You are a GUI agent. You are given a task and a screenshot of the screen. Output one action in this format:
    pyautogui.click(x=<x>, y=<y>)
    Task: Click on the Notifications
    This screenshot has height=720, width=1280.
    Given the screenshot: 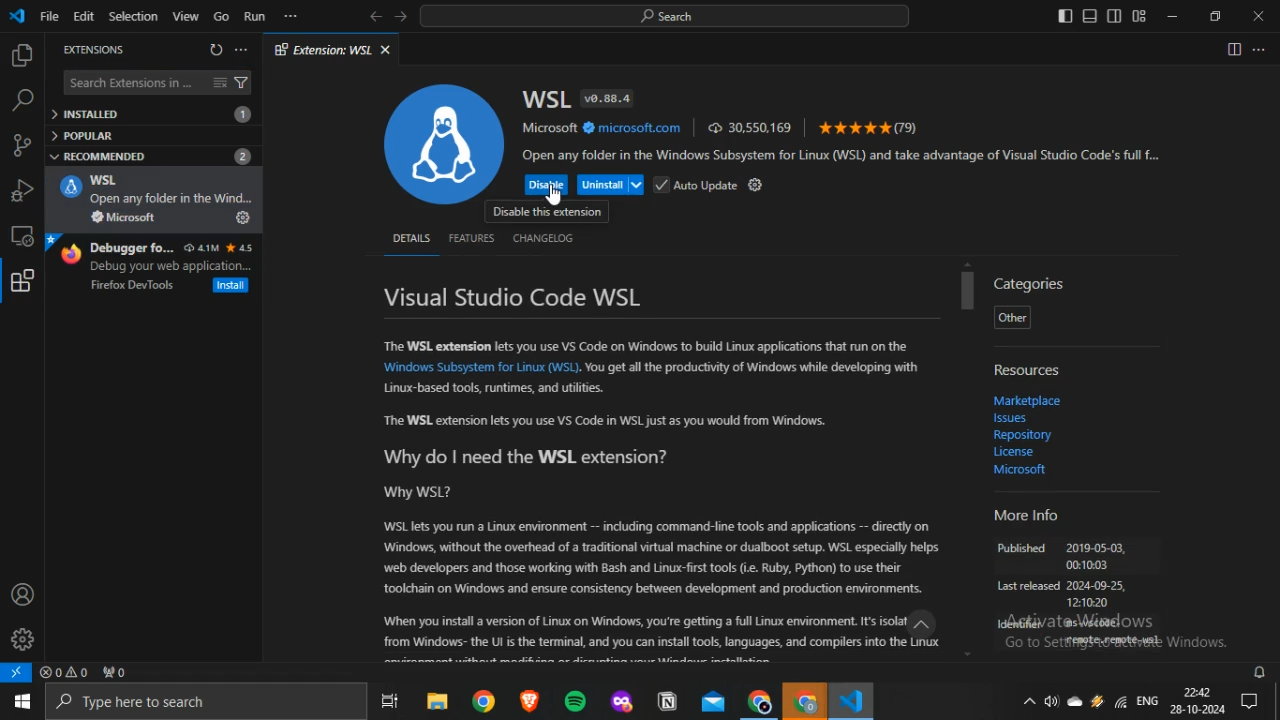 What is the action you would take?
    pyautogui.click(x=1251, y=701)
    